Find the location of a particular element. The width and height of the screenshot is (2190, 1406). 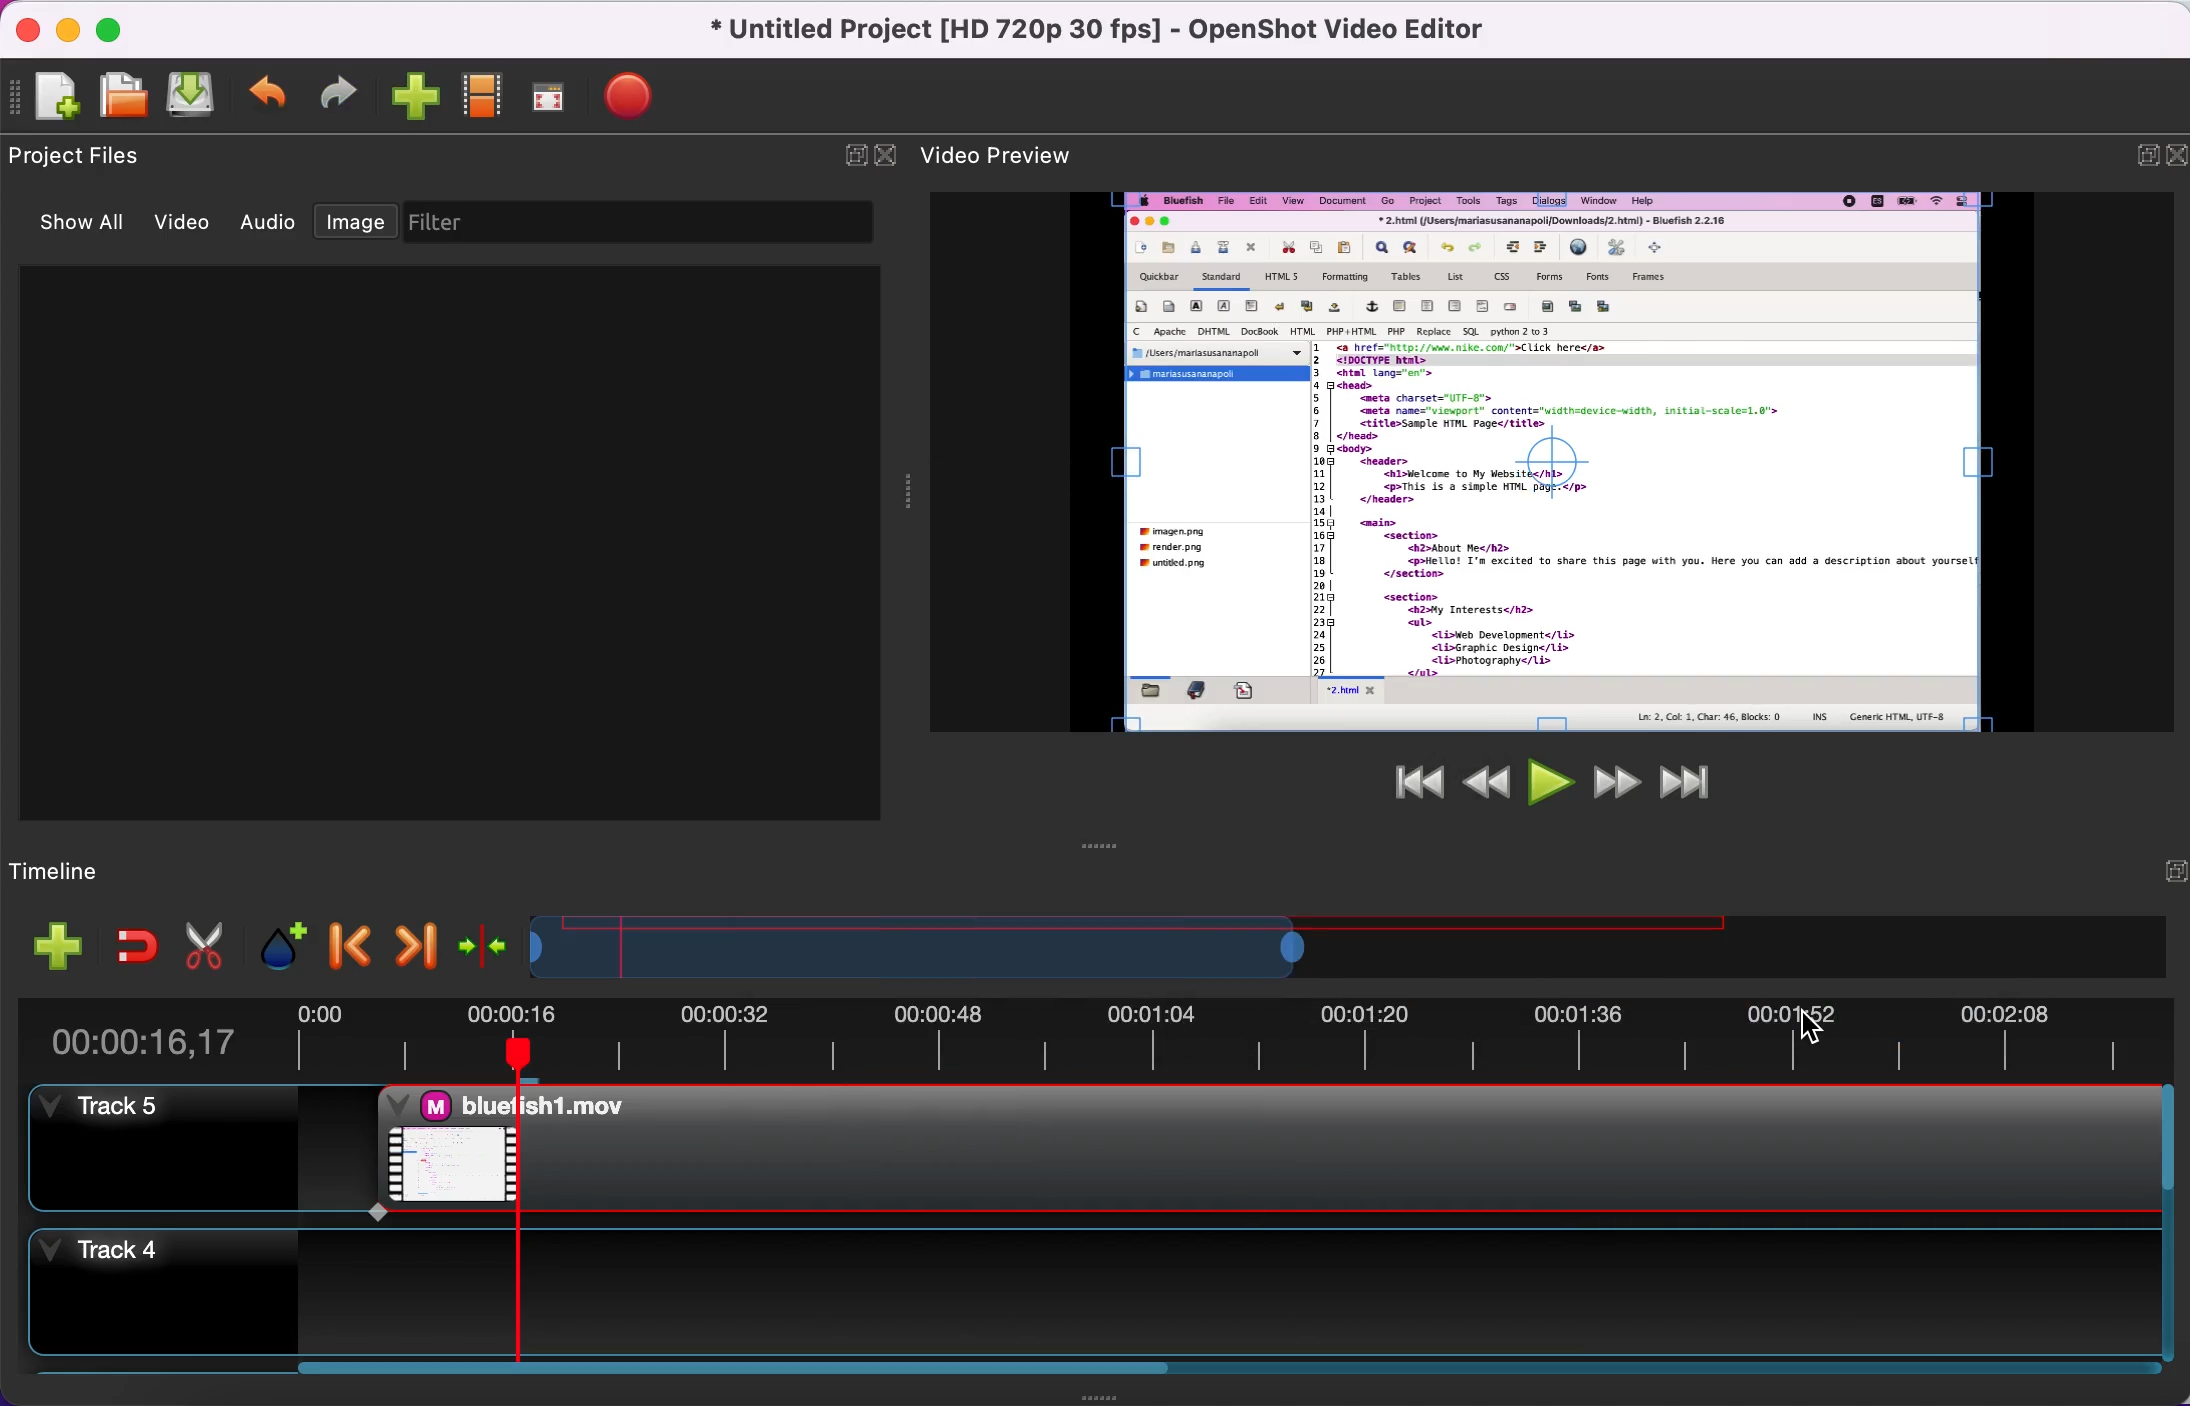

minimize is located at coordinates (73, 32).